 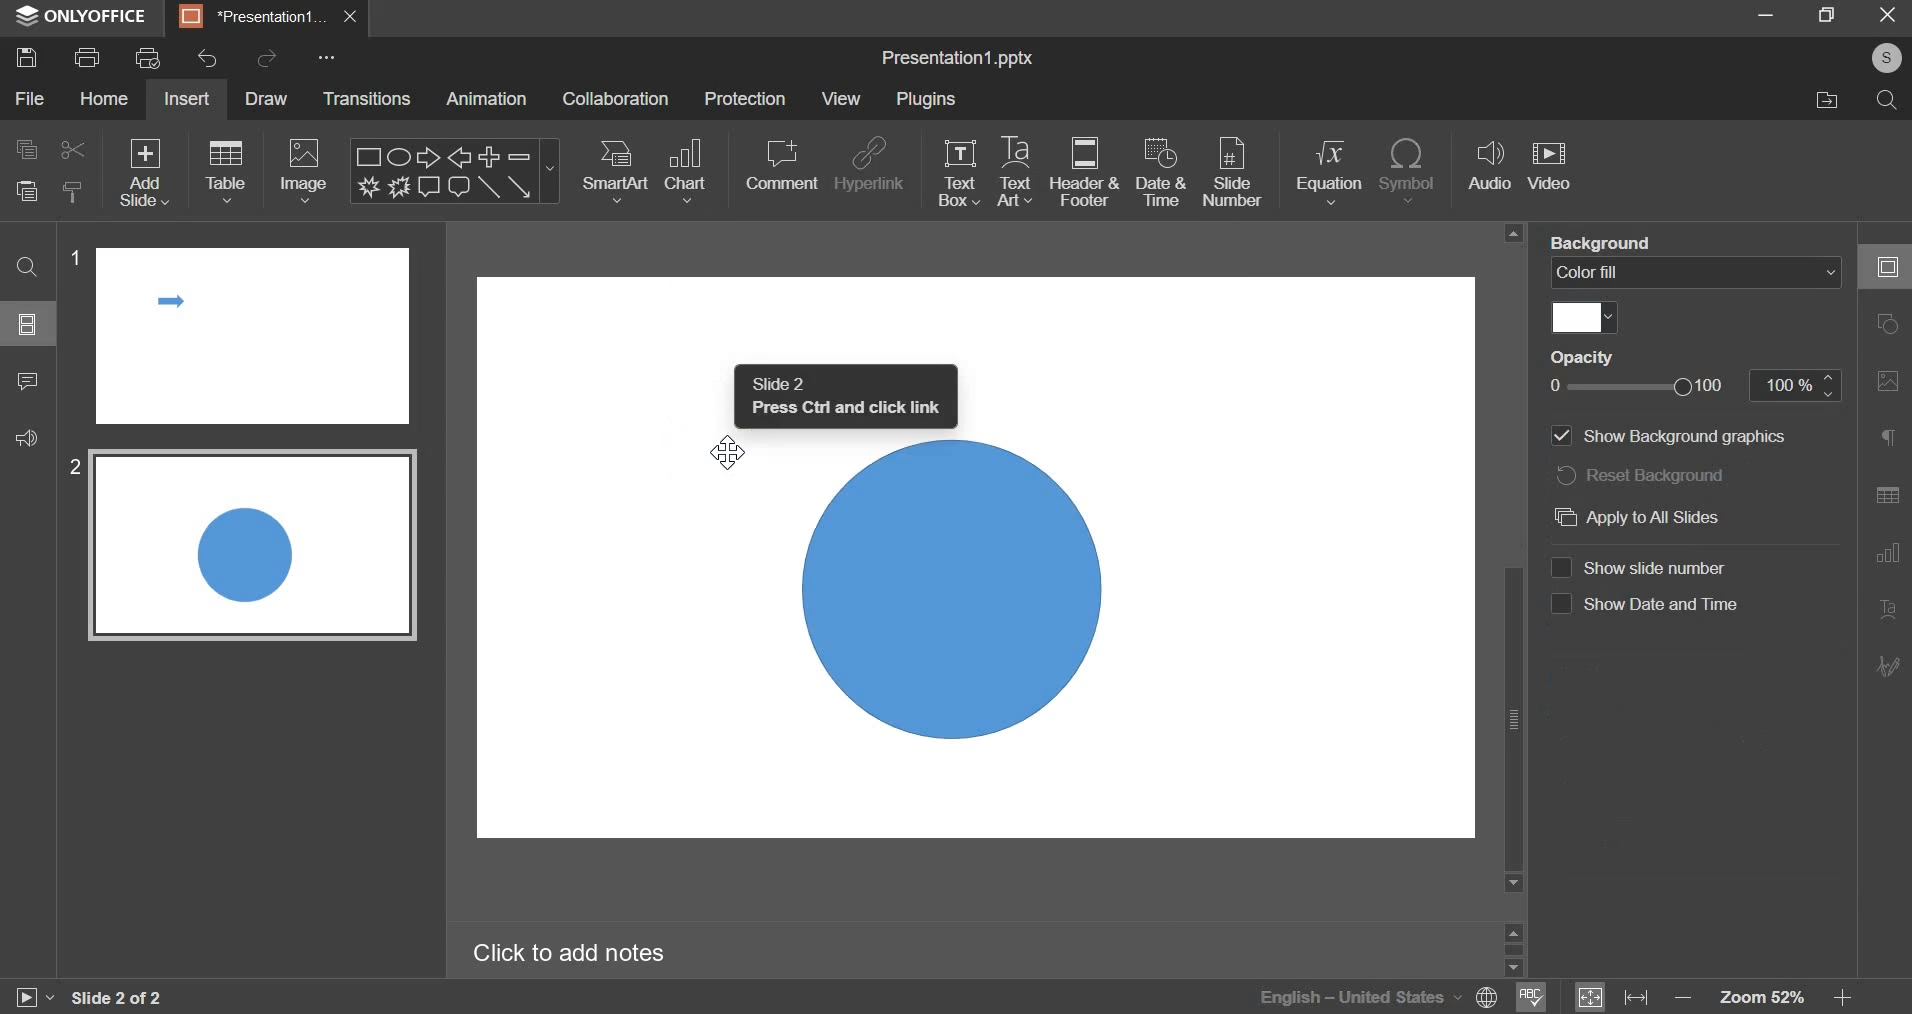 What do you see at coordinates (28, 58) in the screenshot?
I see `save` at bounding box center [28, 58].